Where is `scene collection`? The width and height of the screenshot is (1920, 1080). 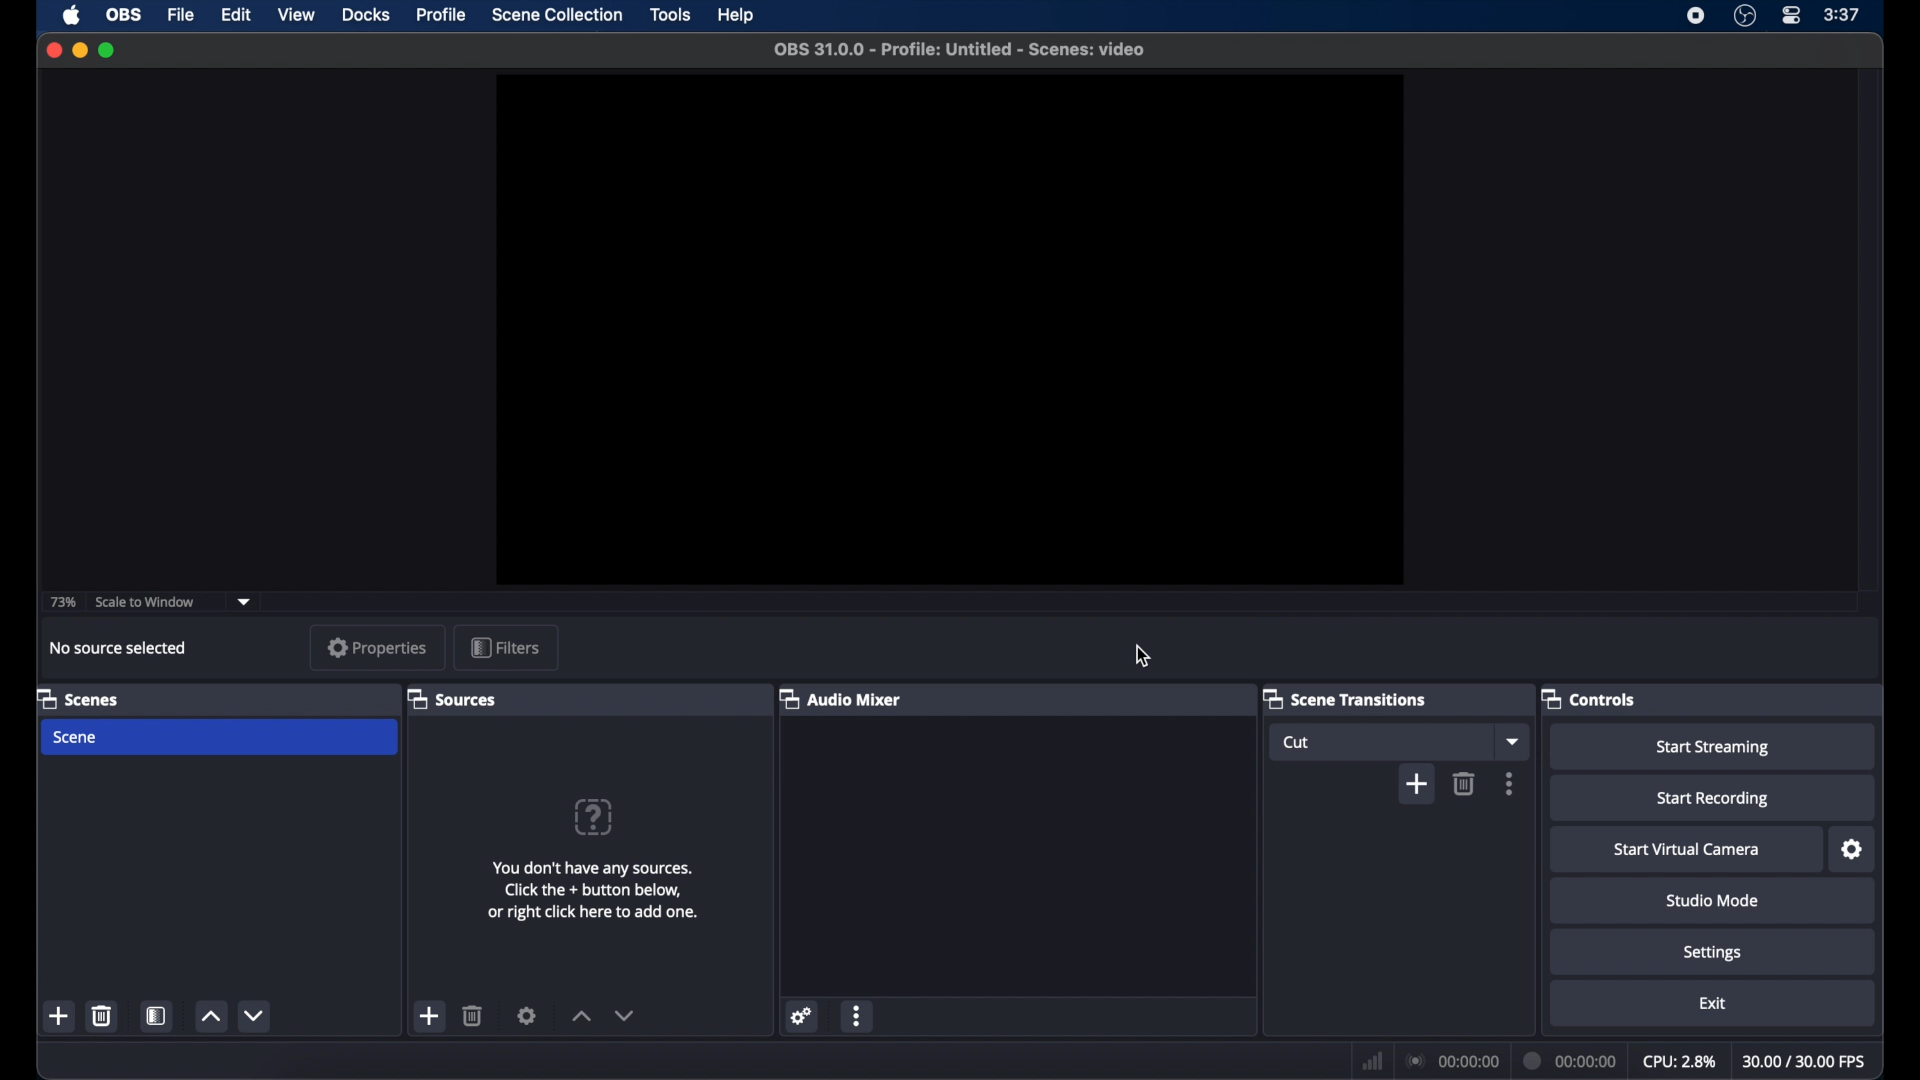 scene collection is located at coordinates (557, 15).